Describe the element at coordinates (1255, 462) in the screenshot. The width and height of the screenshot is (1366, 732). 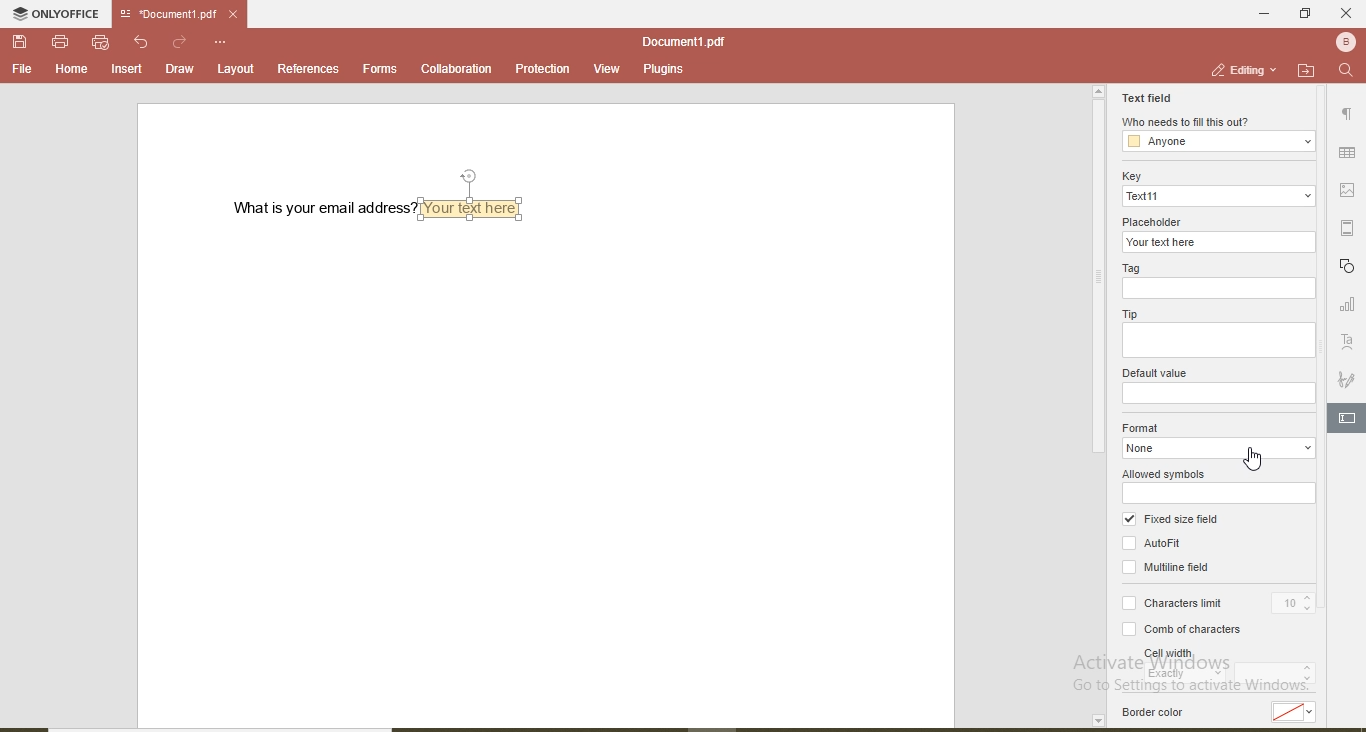
I see `cursor` at that location.